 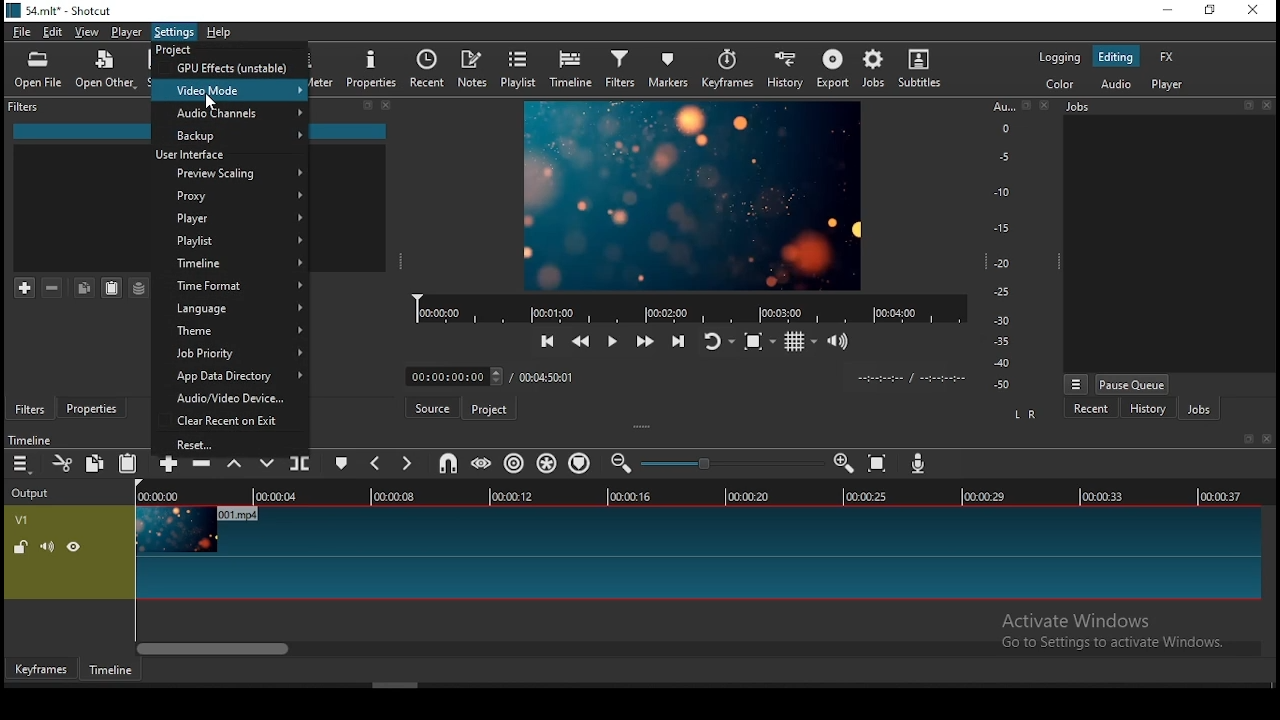 I want to click on ripple markers, so click(x=578, y=461).